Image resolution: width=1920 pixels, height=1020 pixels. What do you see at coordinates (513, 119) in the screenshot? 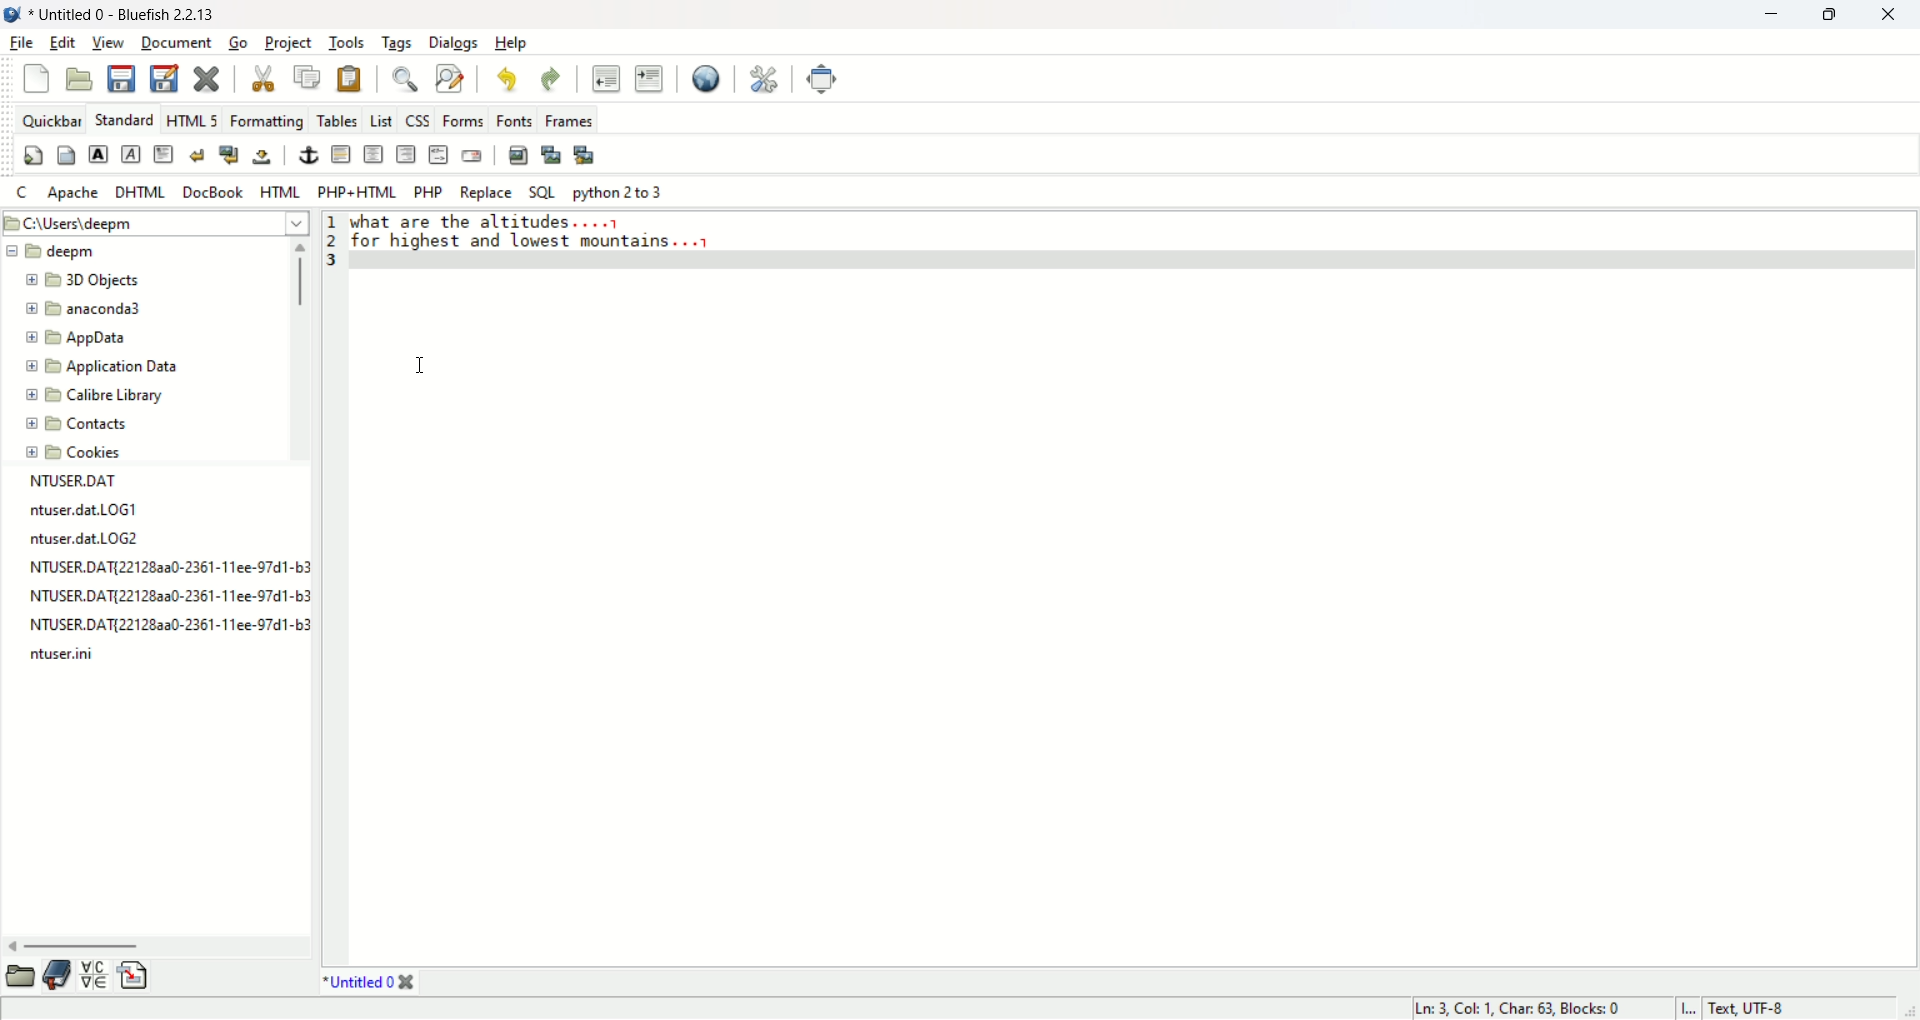
I see `fonts` at bounding box center [513, 119].